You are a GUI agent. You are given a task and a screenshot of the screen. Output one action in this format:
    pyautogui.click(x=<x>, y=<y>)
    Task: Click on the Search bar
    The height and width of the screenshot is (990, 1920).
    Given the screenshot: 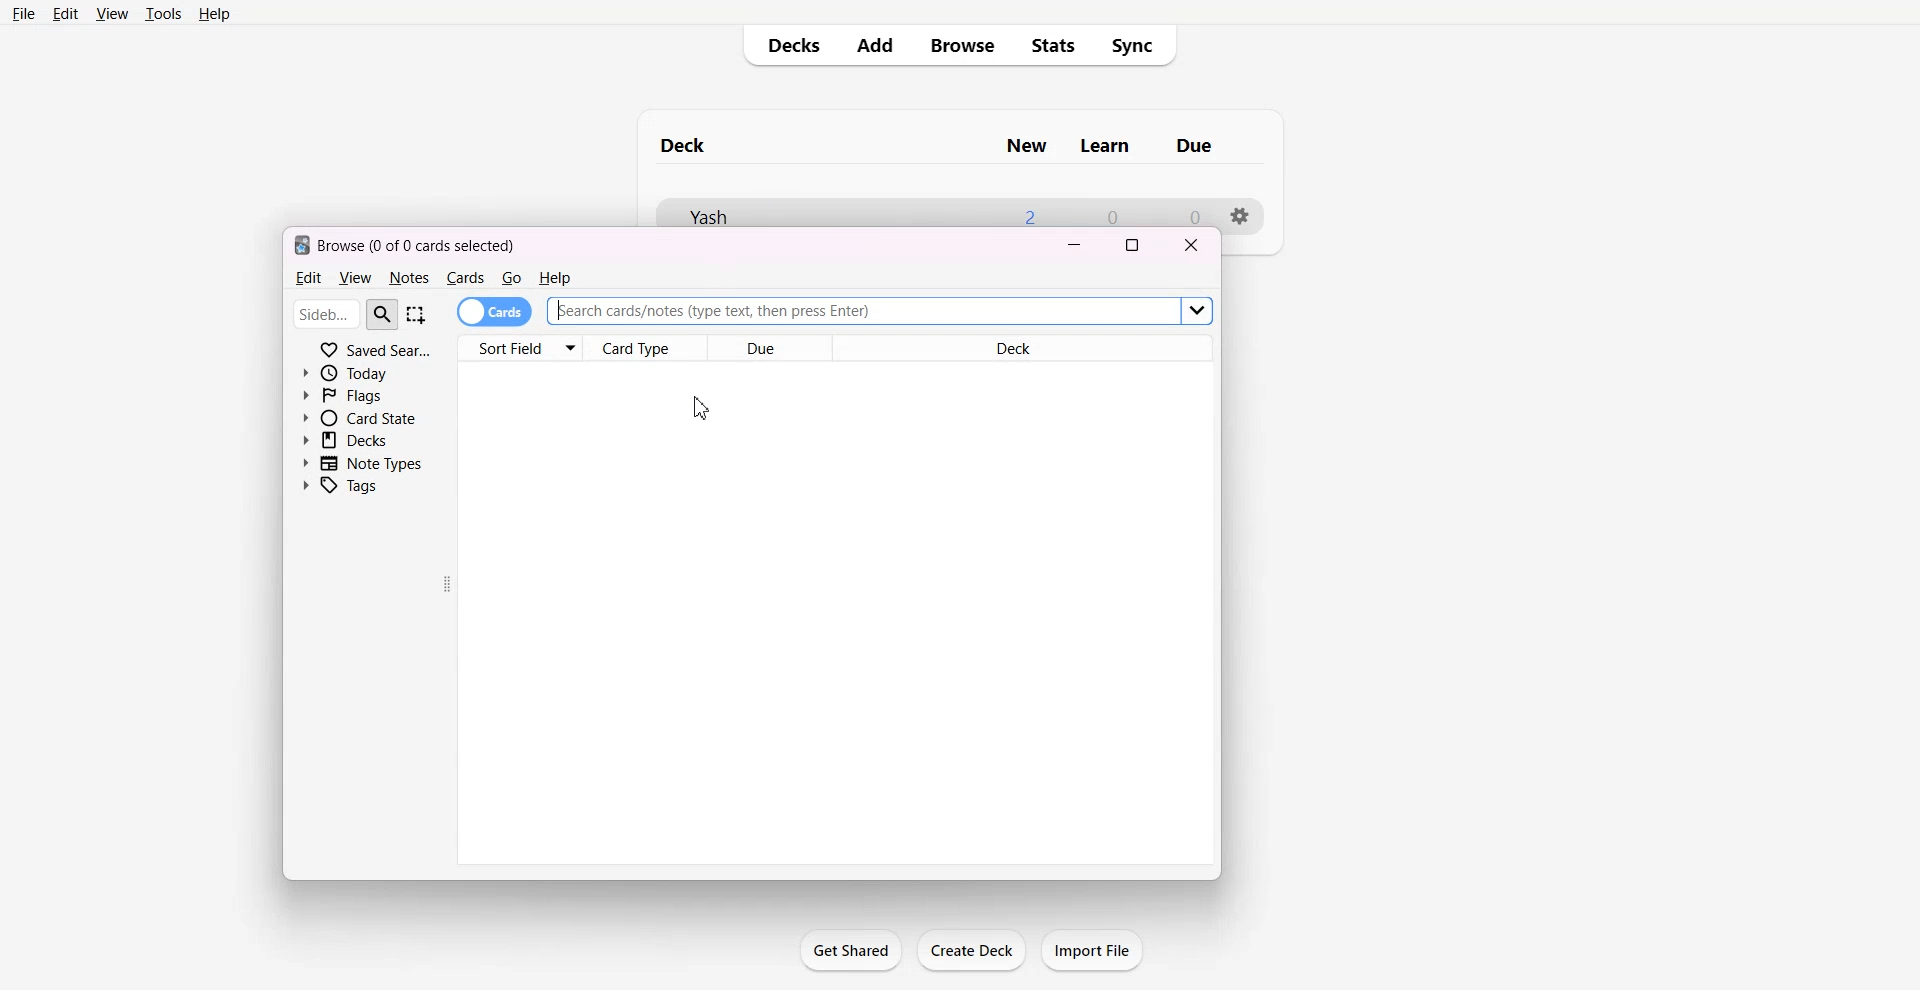 What is the action you would take?
    pyautogui.click(x=879, y=311)
    